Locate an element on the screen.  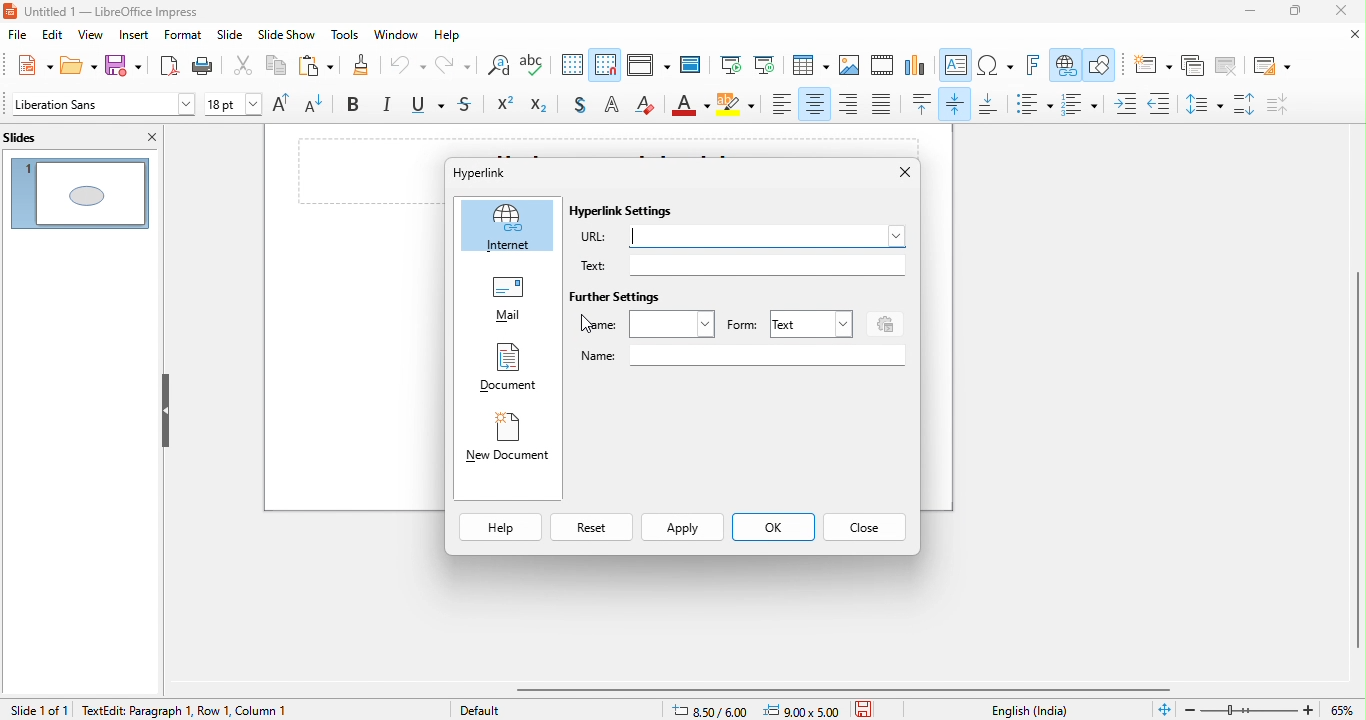
undo is located at coordinates (408, 69).